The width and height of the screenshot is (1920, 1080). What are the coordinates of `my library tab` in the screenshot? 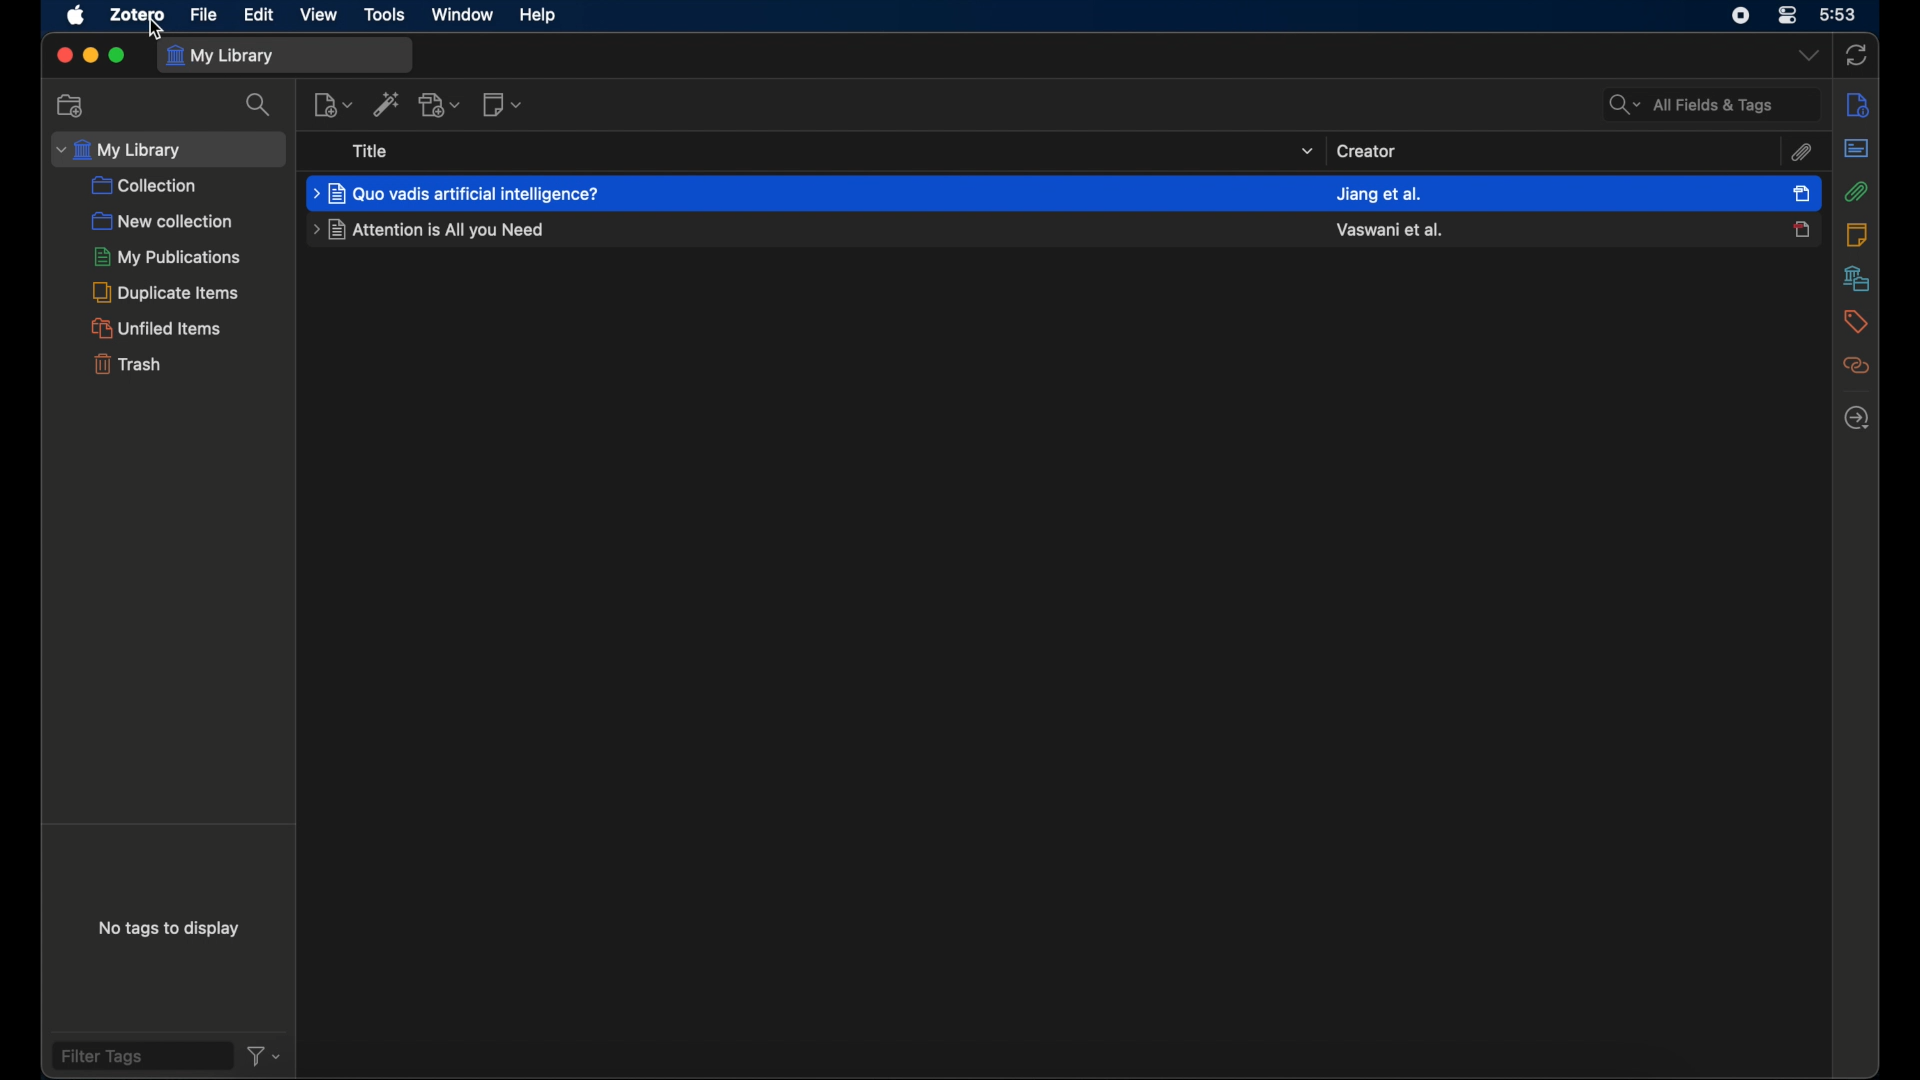 It's located at (288, 56).